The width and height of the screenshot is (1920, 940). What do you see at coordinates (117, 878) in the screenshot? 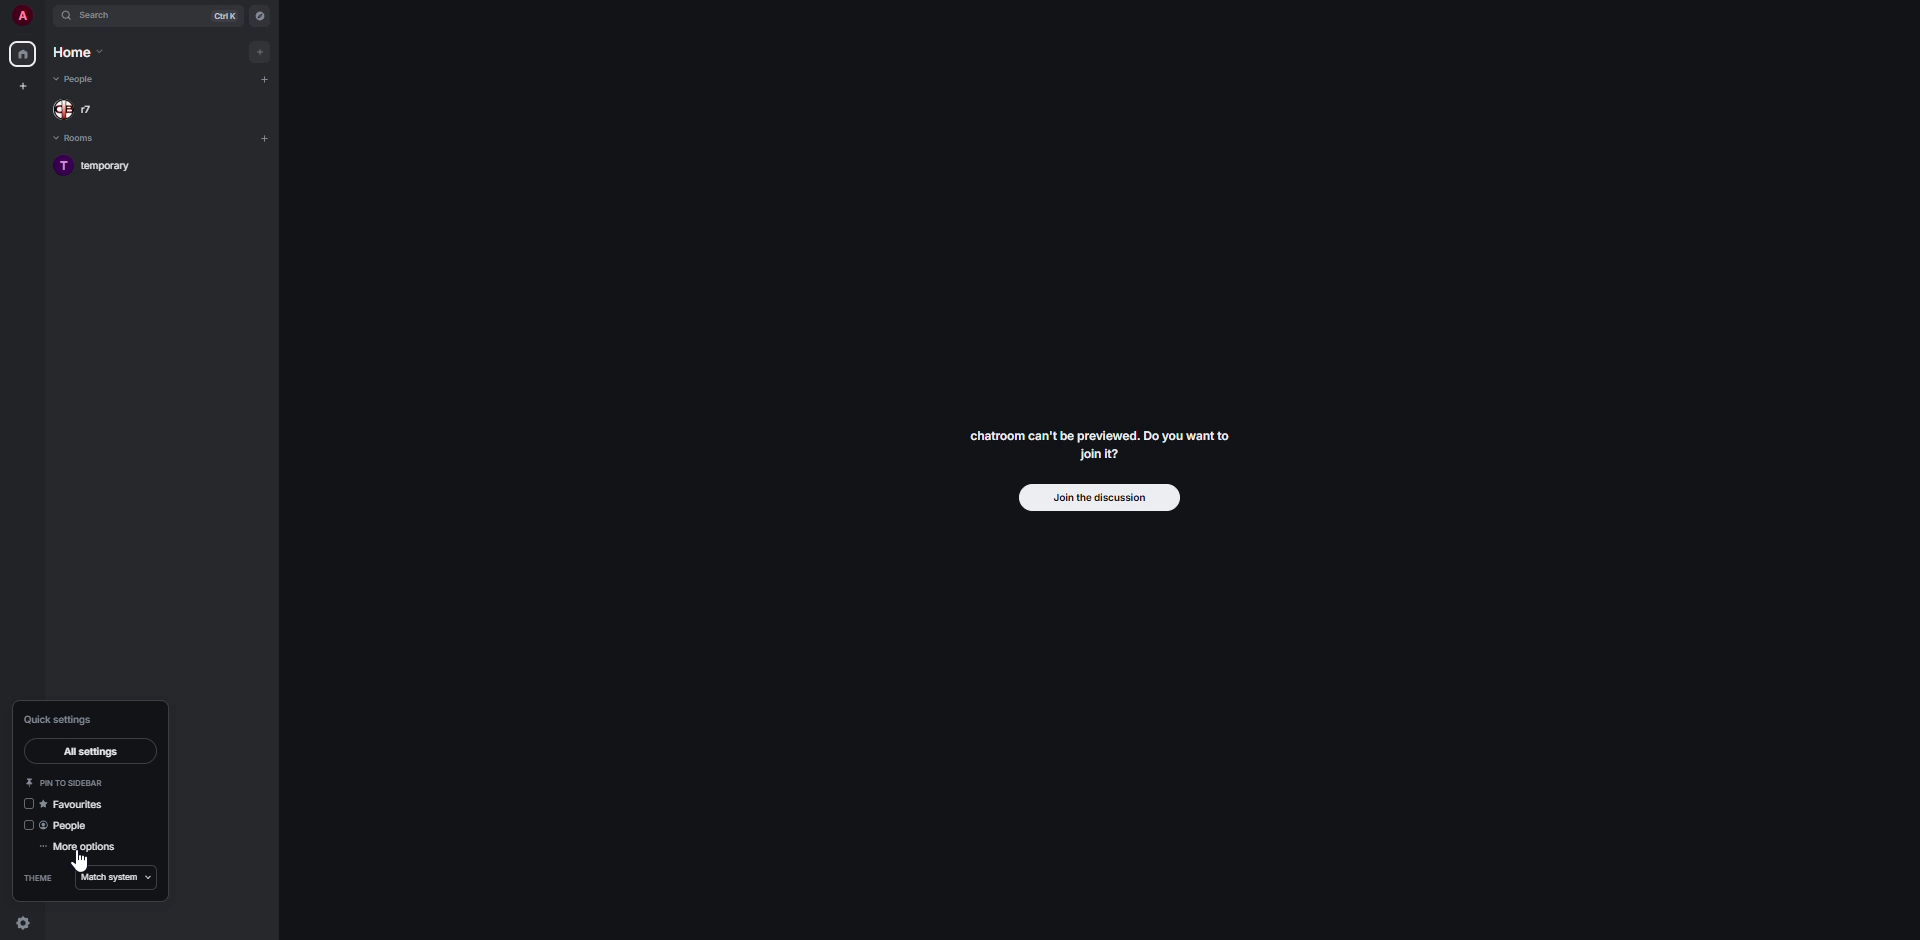
I see `match system` at bounding box center [117, 878].